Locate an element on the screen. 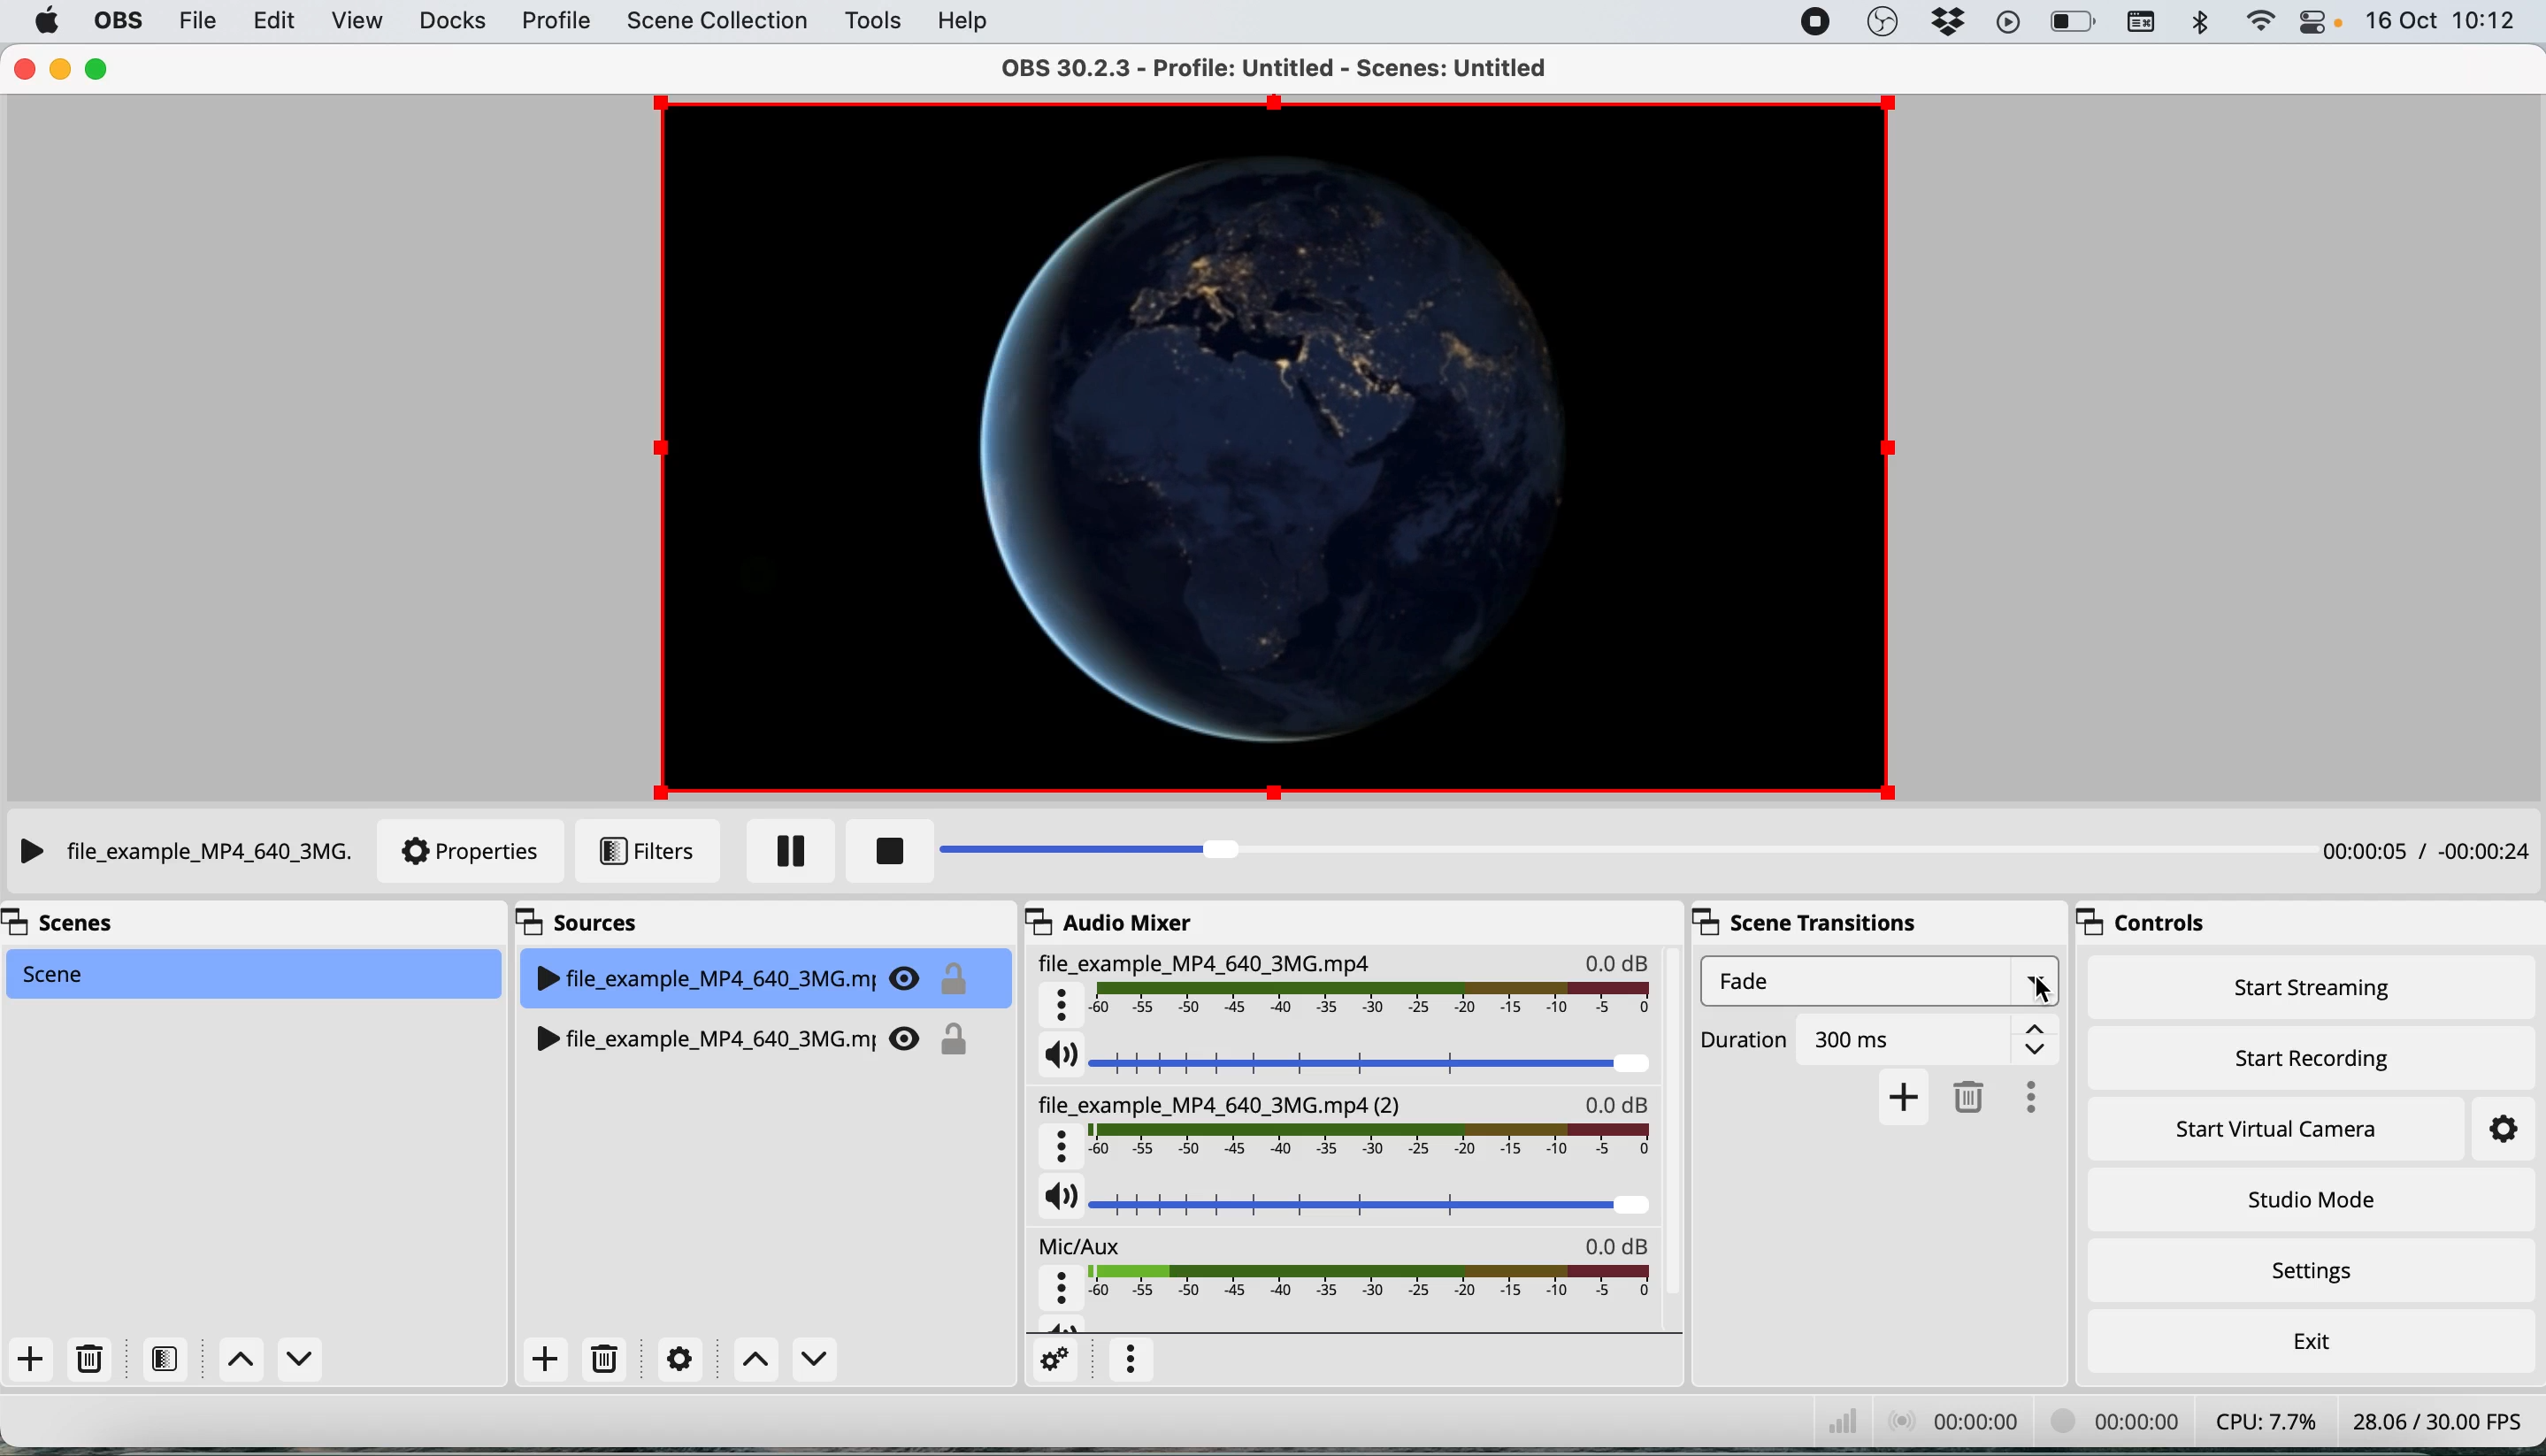  delete scene is located at coordinates (91, 1358).